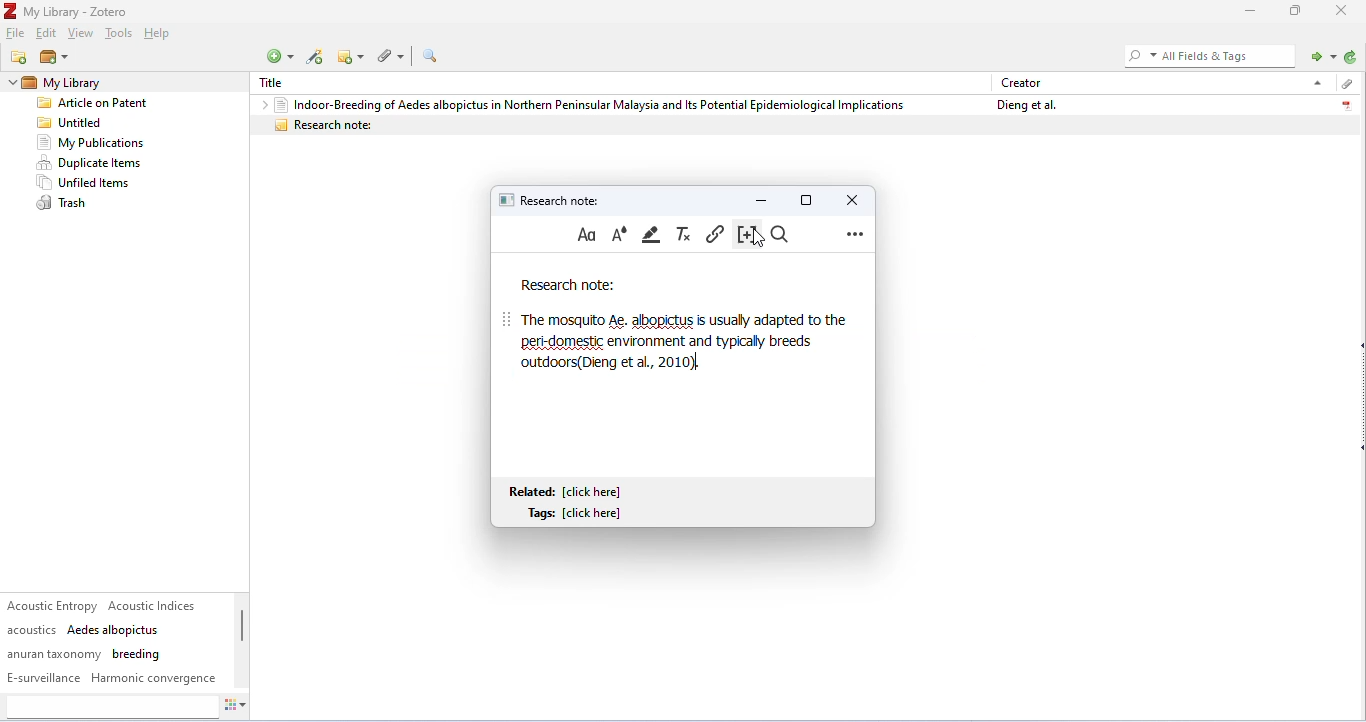 This screenshot has width=1366, height=722. I want to click on attachment, so click(1345, 84).